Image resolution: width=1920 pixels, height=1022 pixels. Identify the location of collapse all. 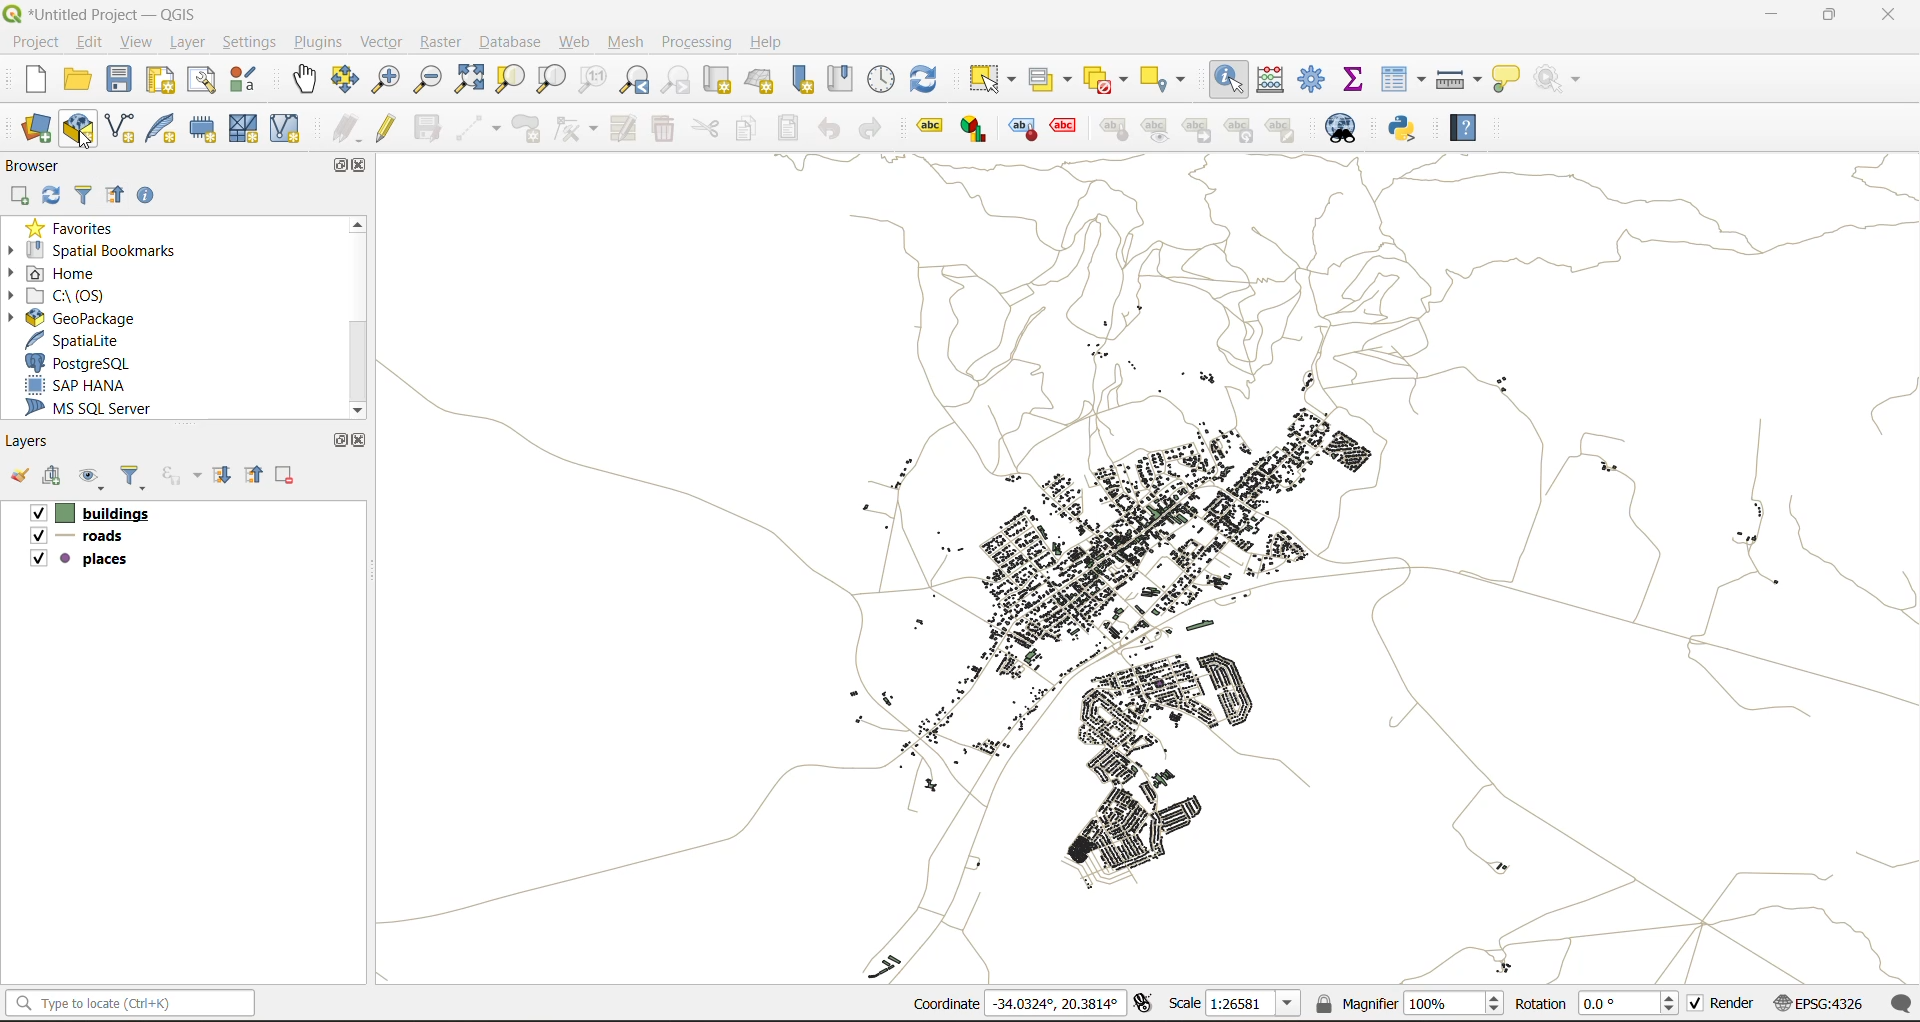
(257, 474).